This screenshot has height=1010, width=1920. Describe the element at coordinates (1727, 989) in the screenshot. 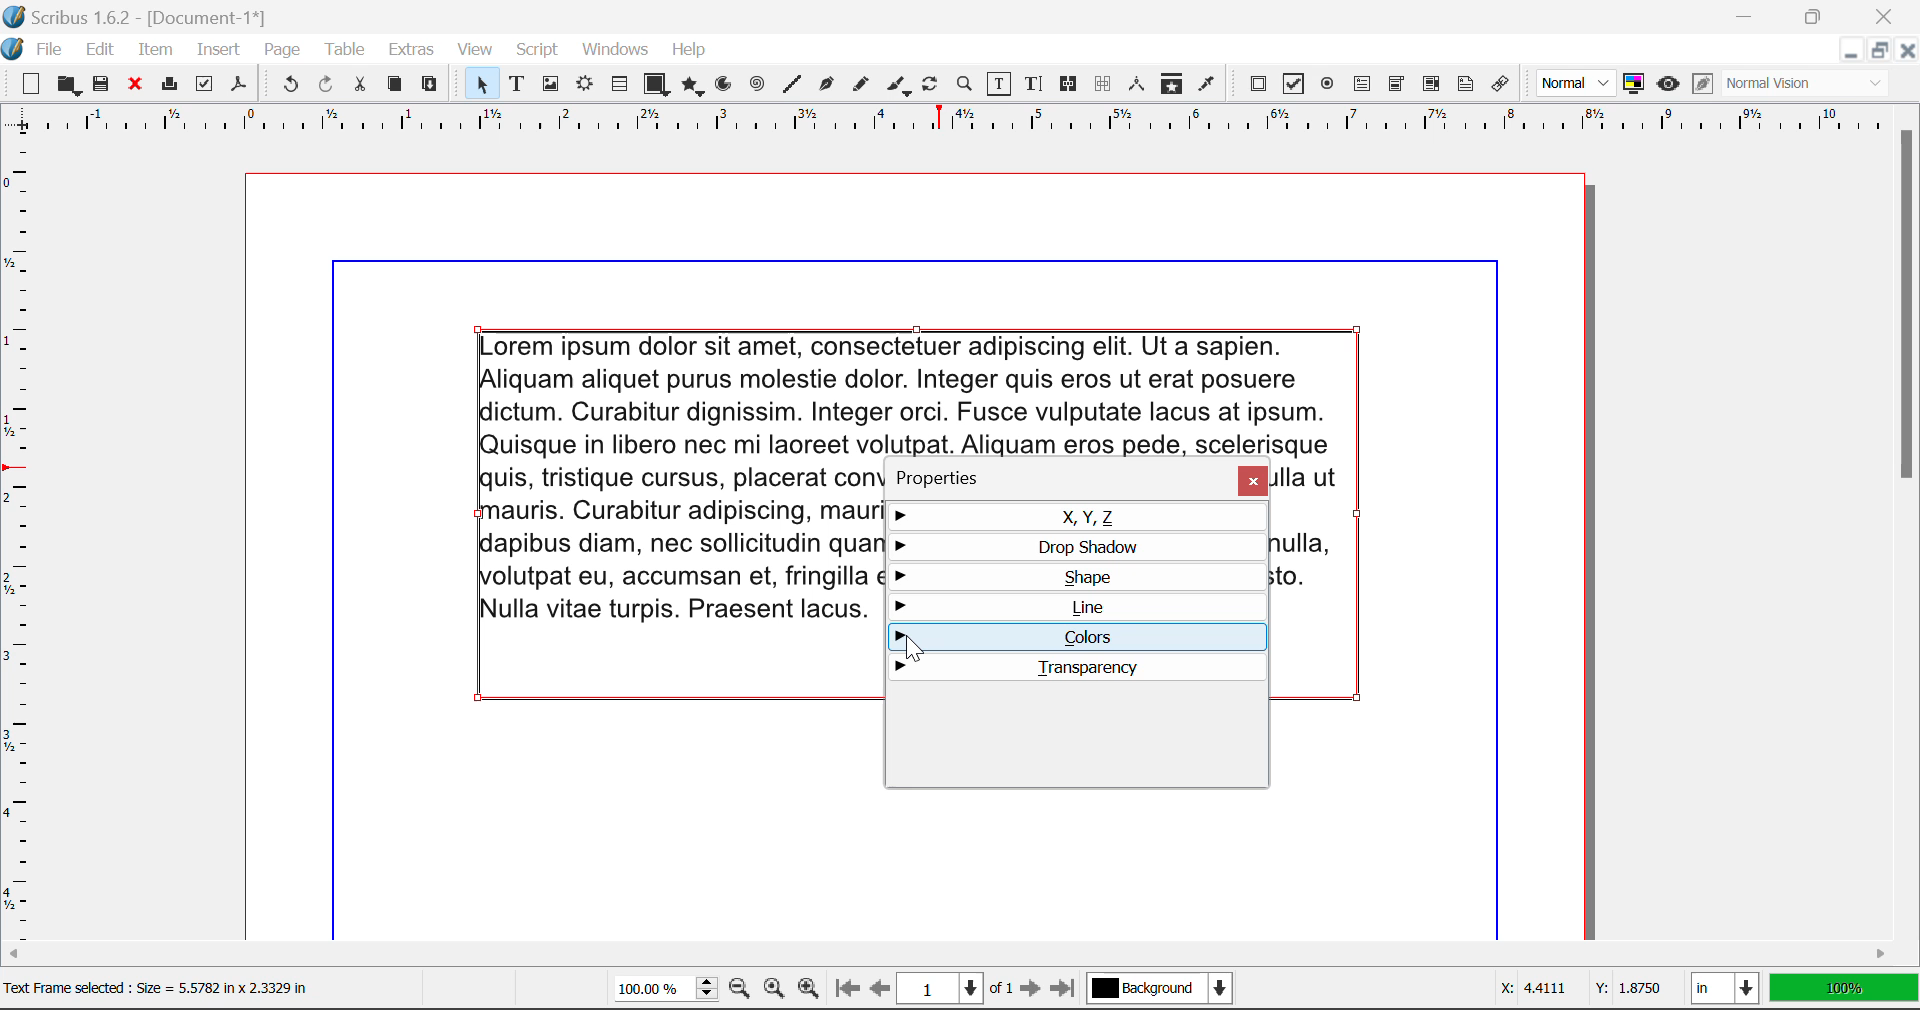

I see `Measurement Units` at that location.